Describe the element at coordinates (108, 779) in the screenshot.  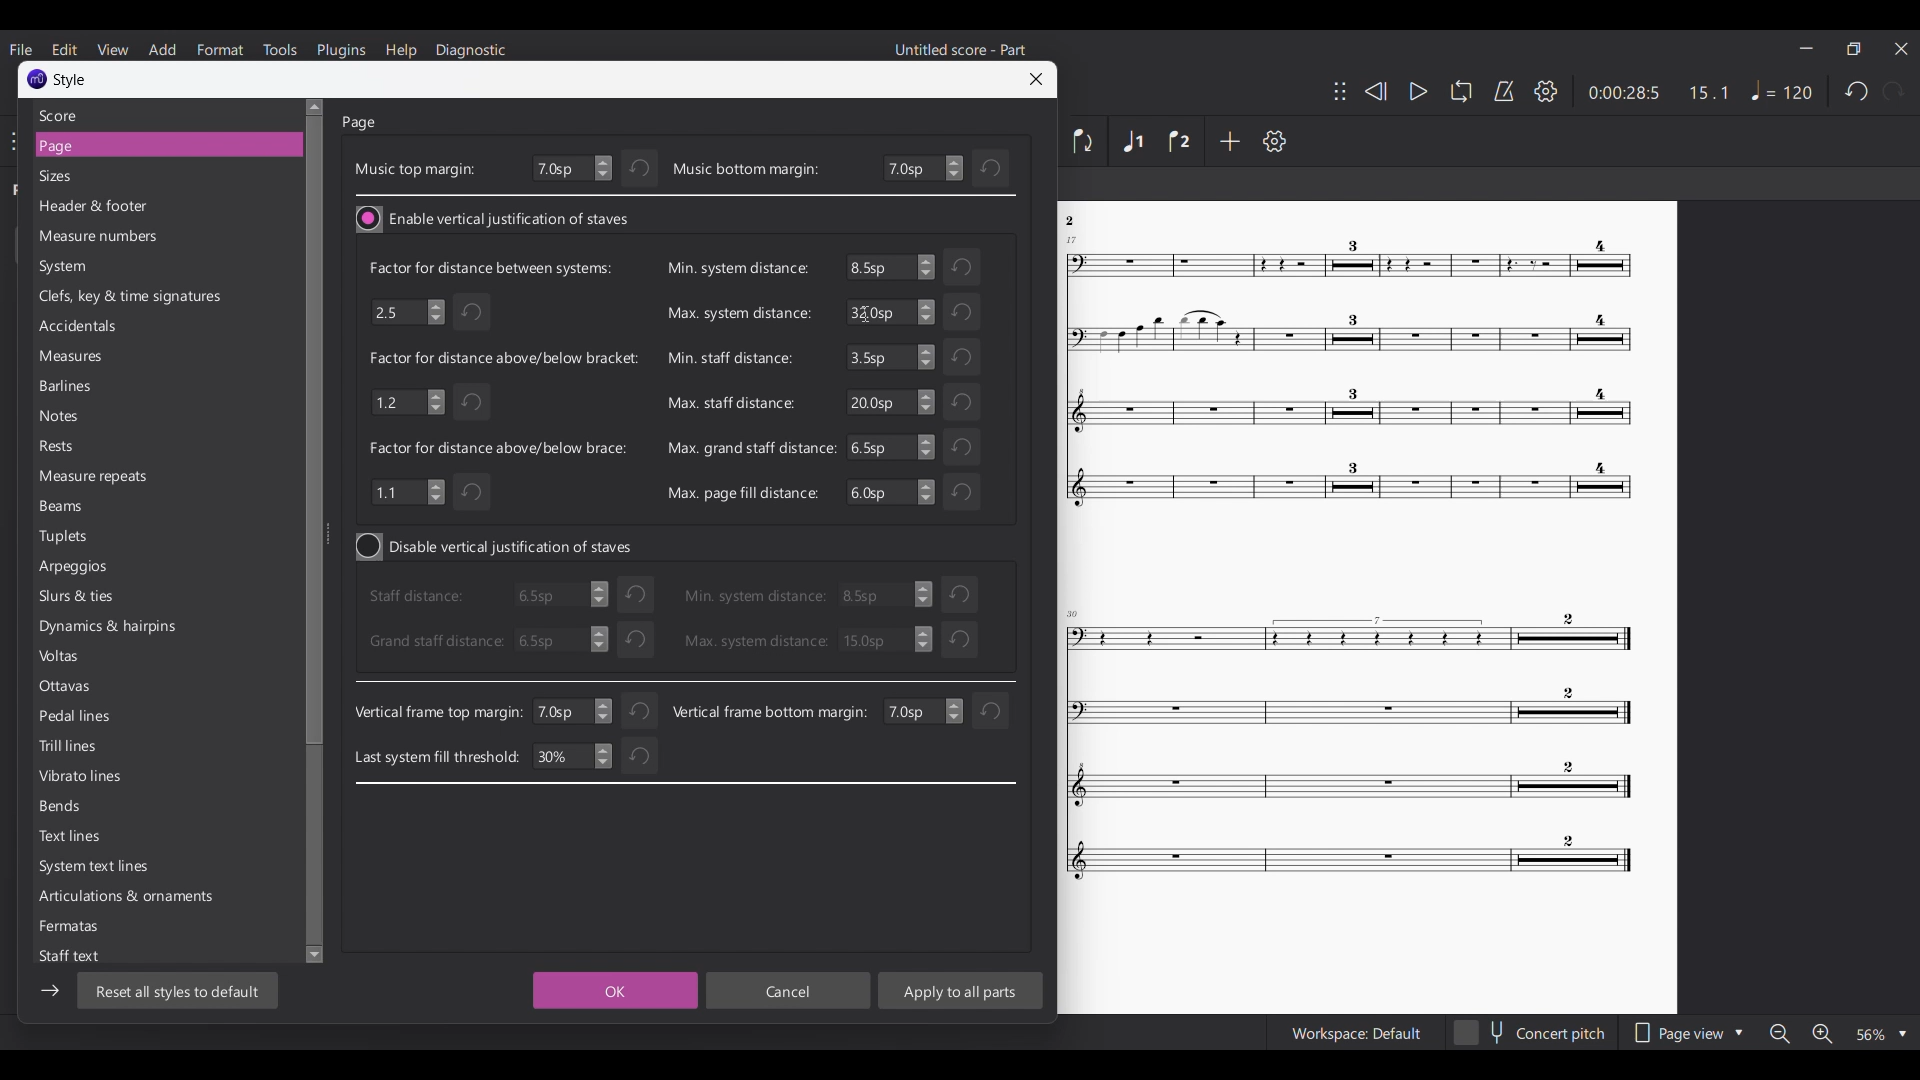
I see `Vibrato lines` at that location.